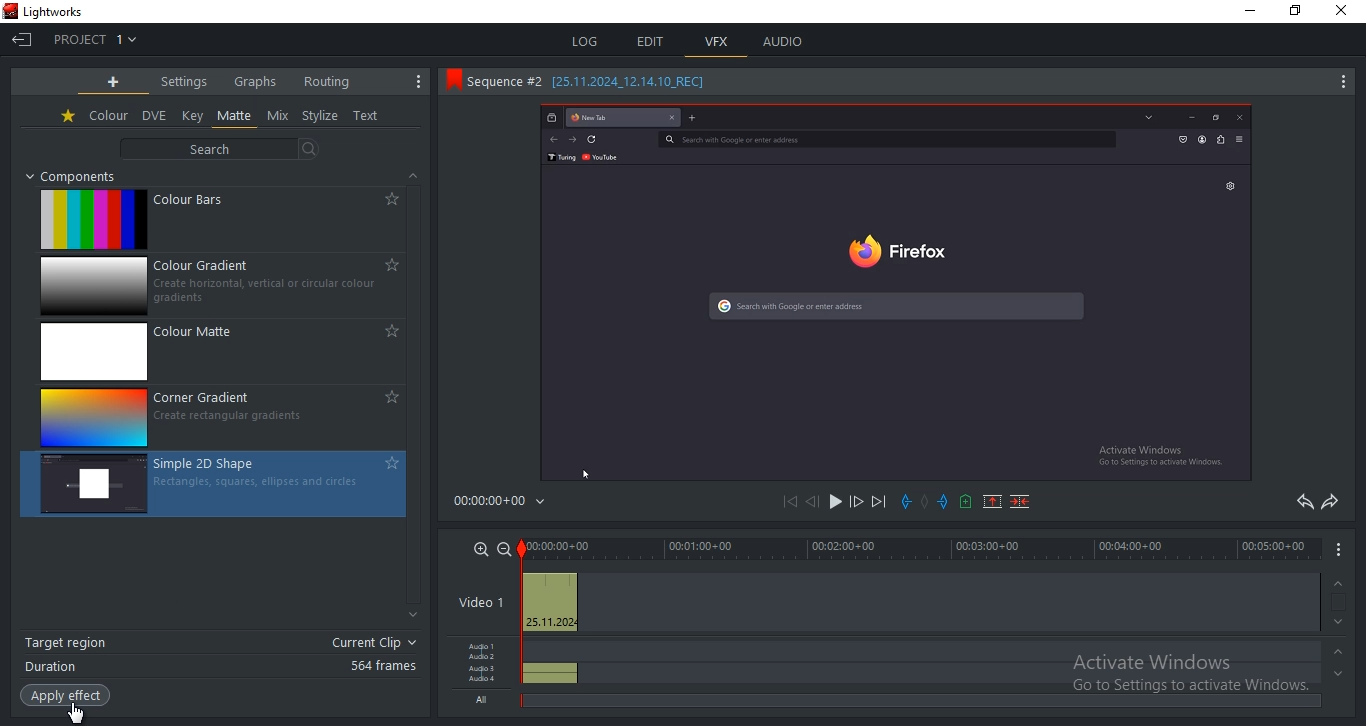 This screenshot has height=726, width=1366. What do you see at coordinates (95, 39) in the screenshot?
I see `project 1` at bounding box center [95, 39].